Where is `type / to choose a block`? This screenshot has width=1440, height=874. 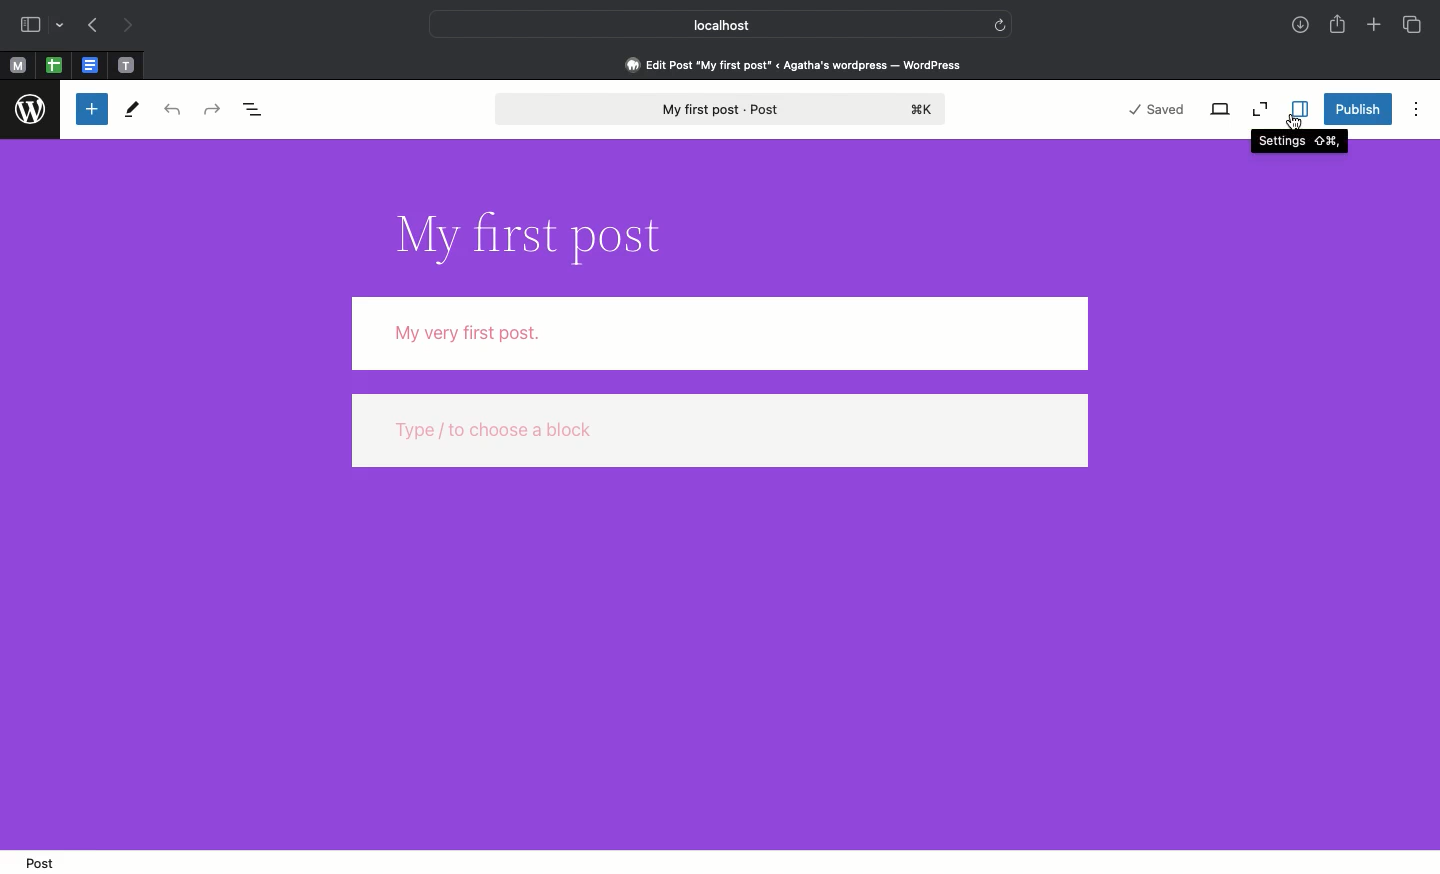
type / to choose a block is located at coordinates (718, 429).